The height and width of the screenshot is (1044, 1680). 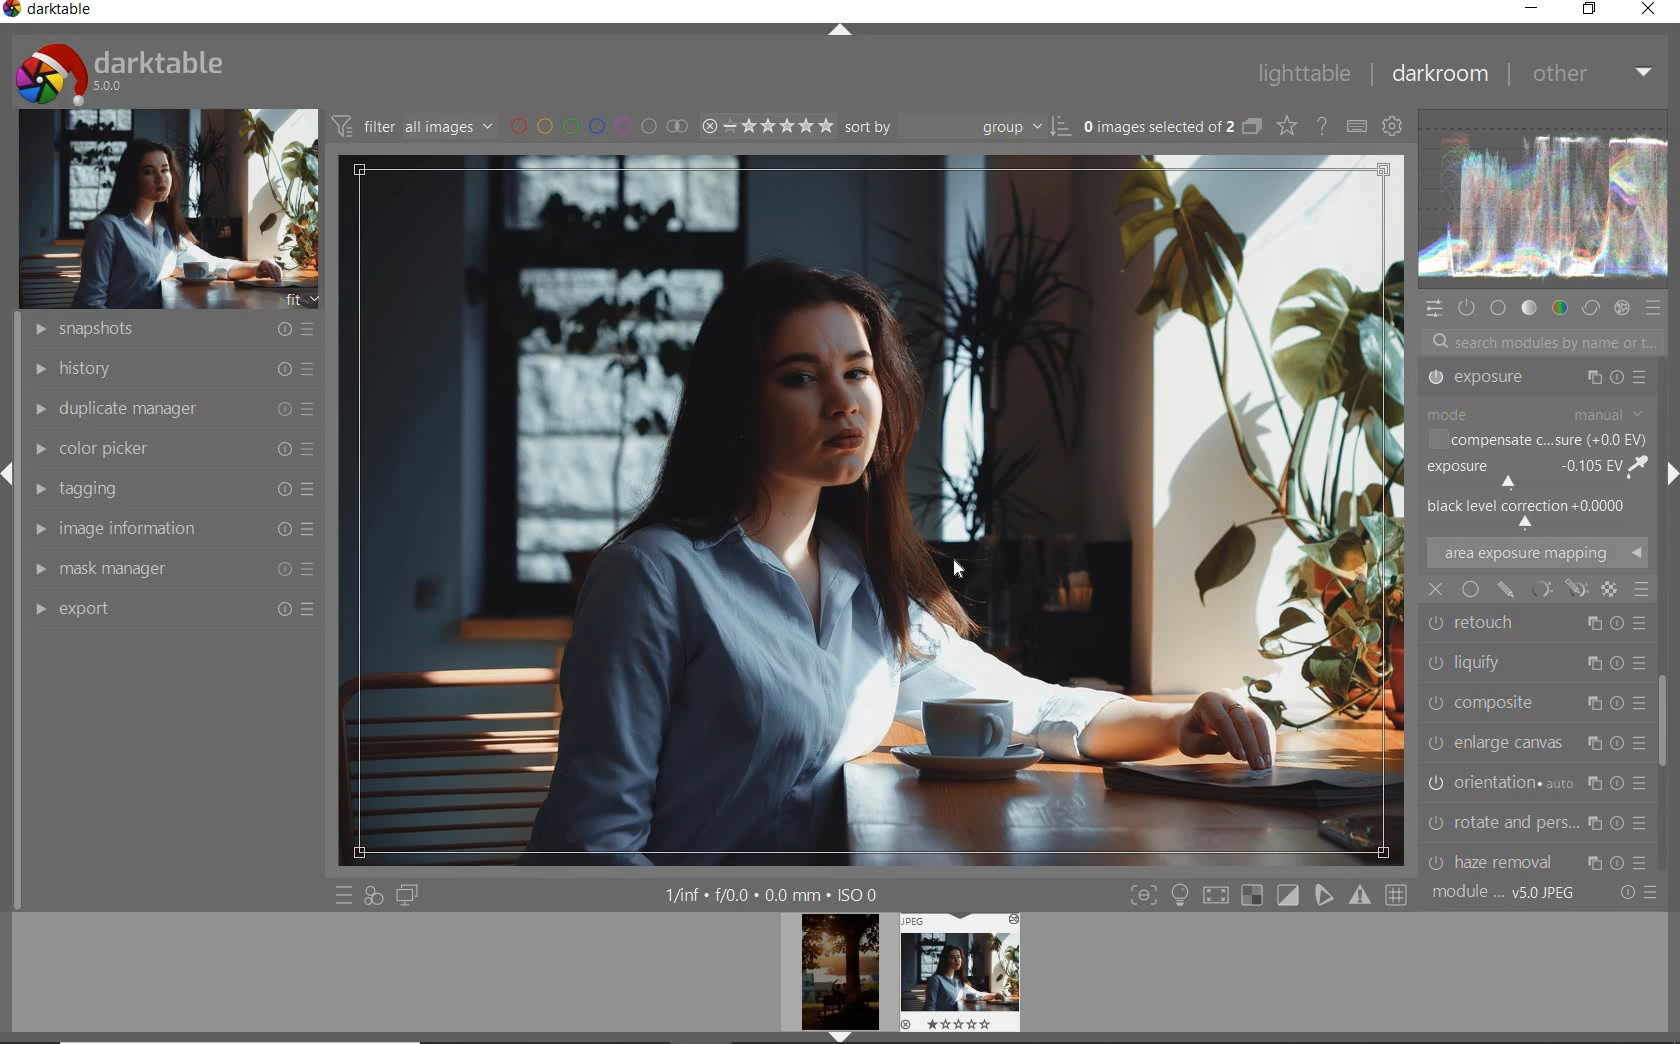 What do you see at coordinates (1534, 782) in the screenshot?
I see `CHROMATIC ABER` at bounding box center [1534, 782].